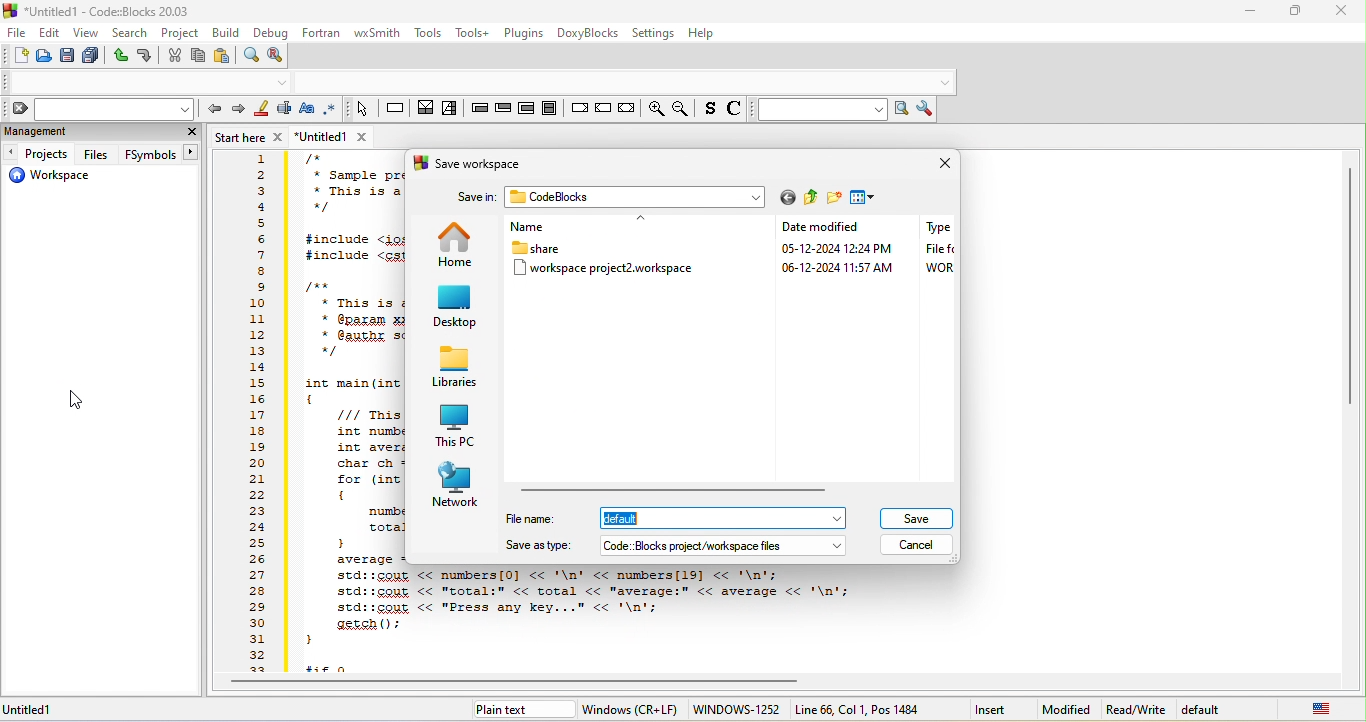 This screenshot has height=722, width=1366. Describe the element at coordinates (578, 106) in the screenshot. I see `break` at that location.